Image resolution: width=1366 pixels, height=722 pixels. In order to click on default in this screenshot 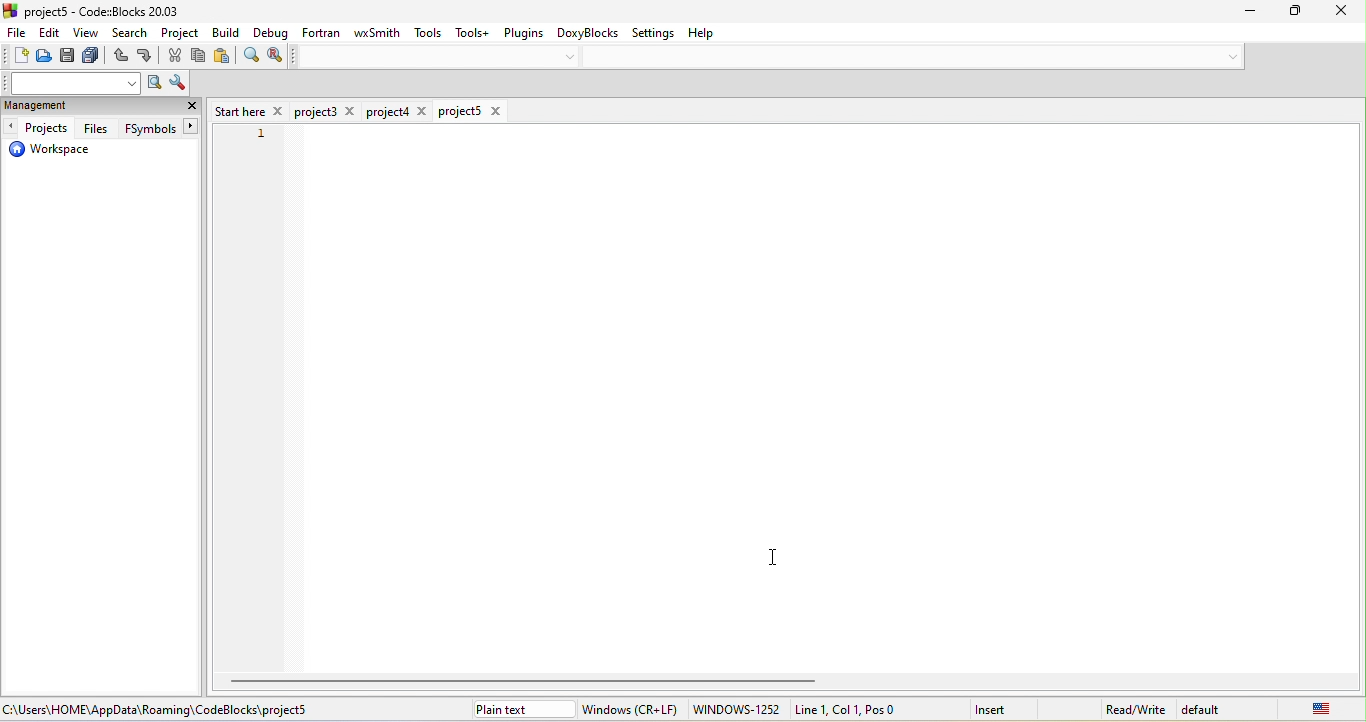, I will do `click(1208, 708)`.